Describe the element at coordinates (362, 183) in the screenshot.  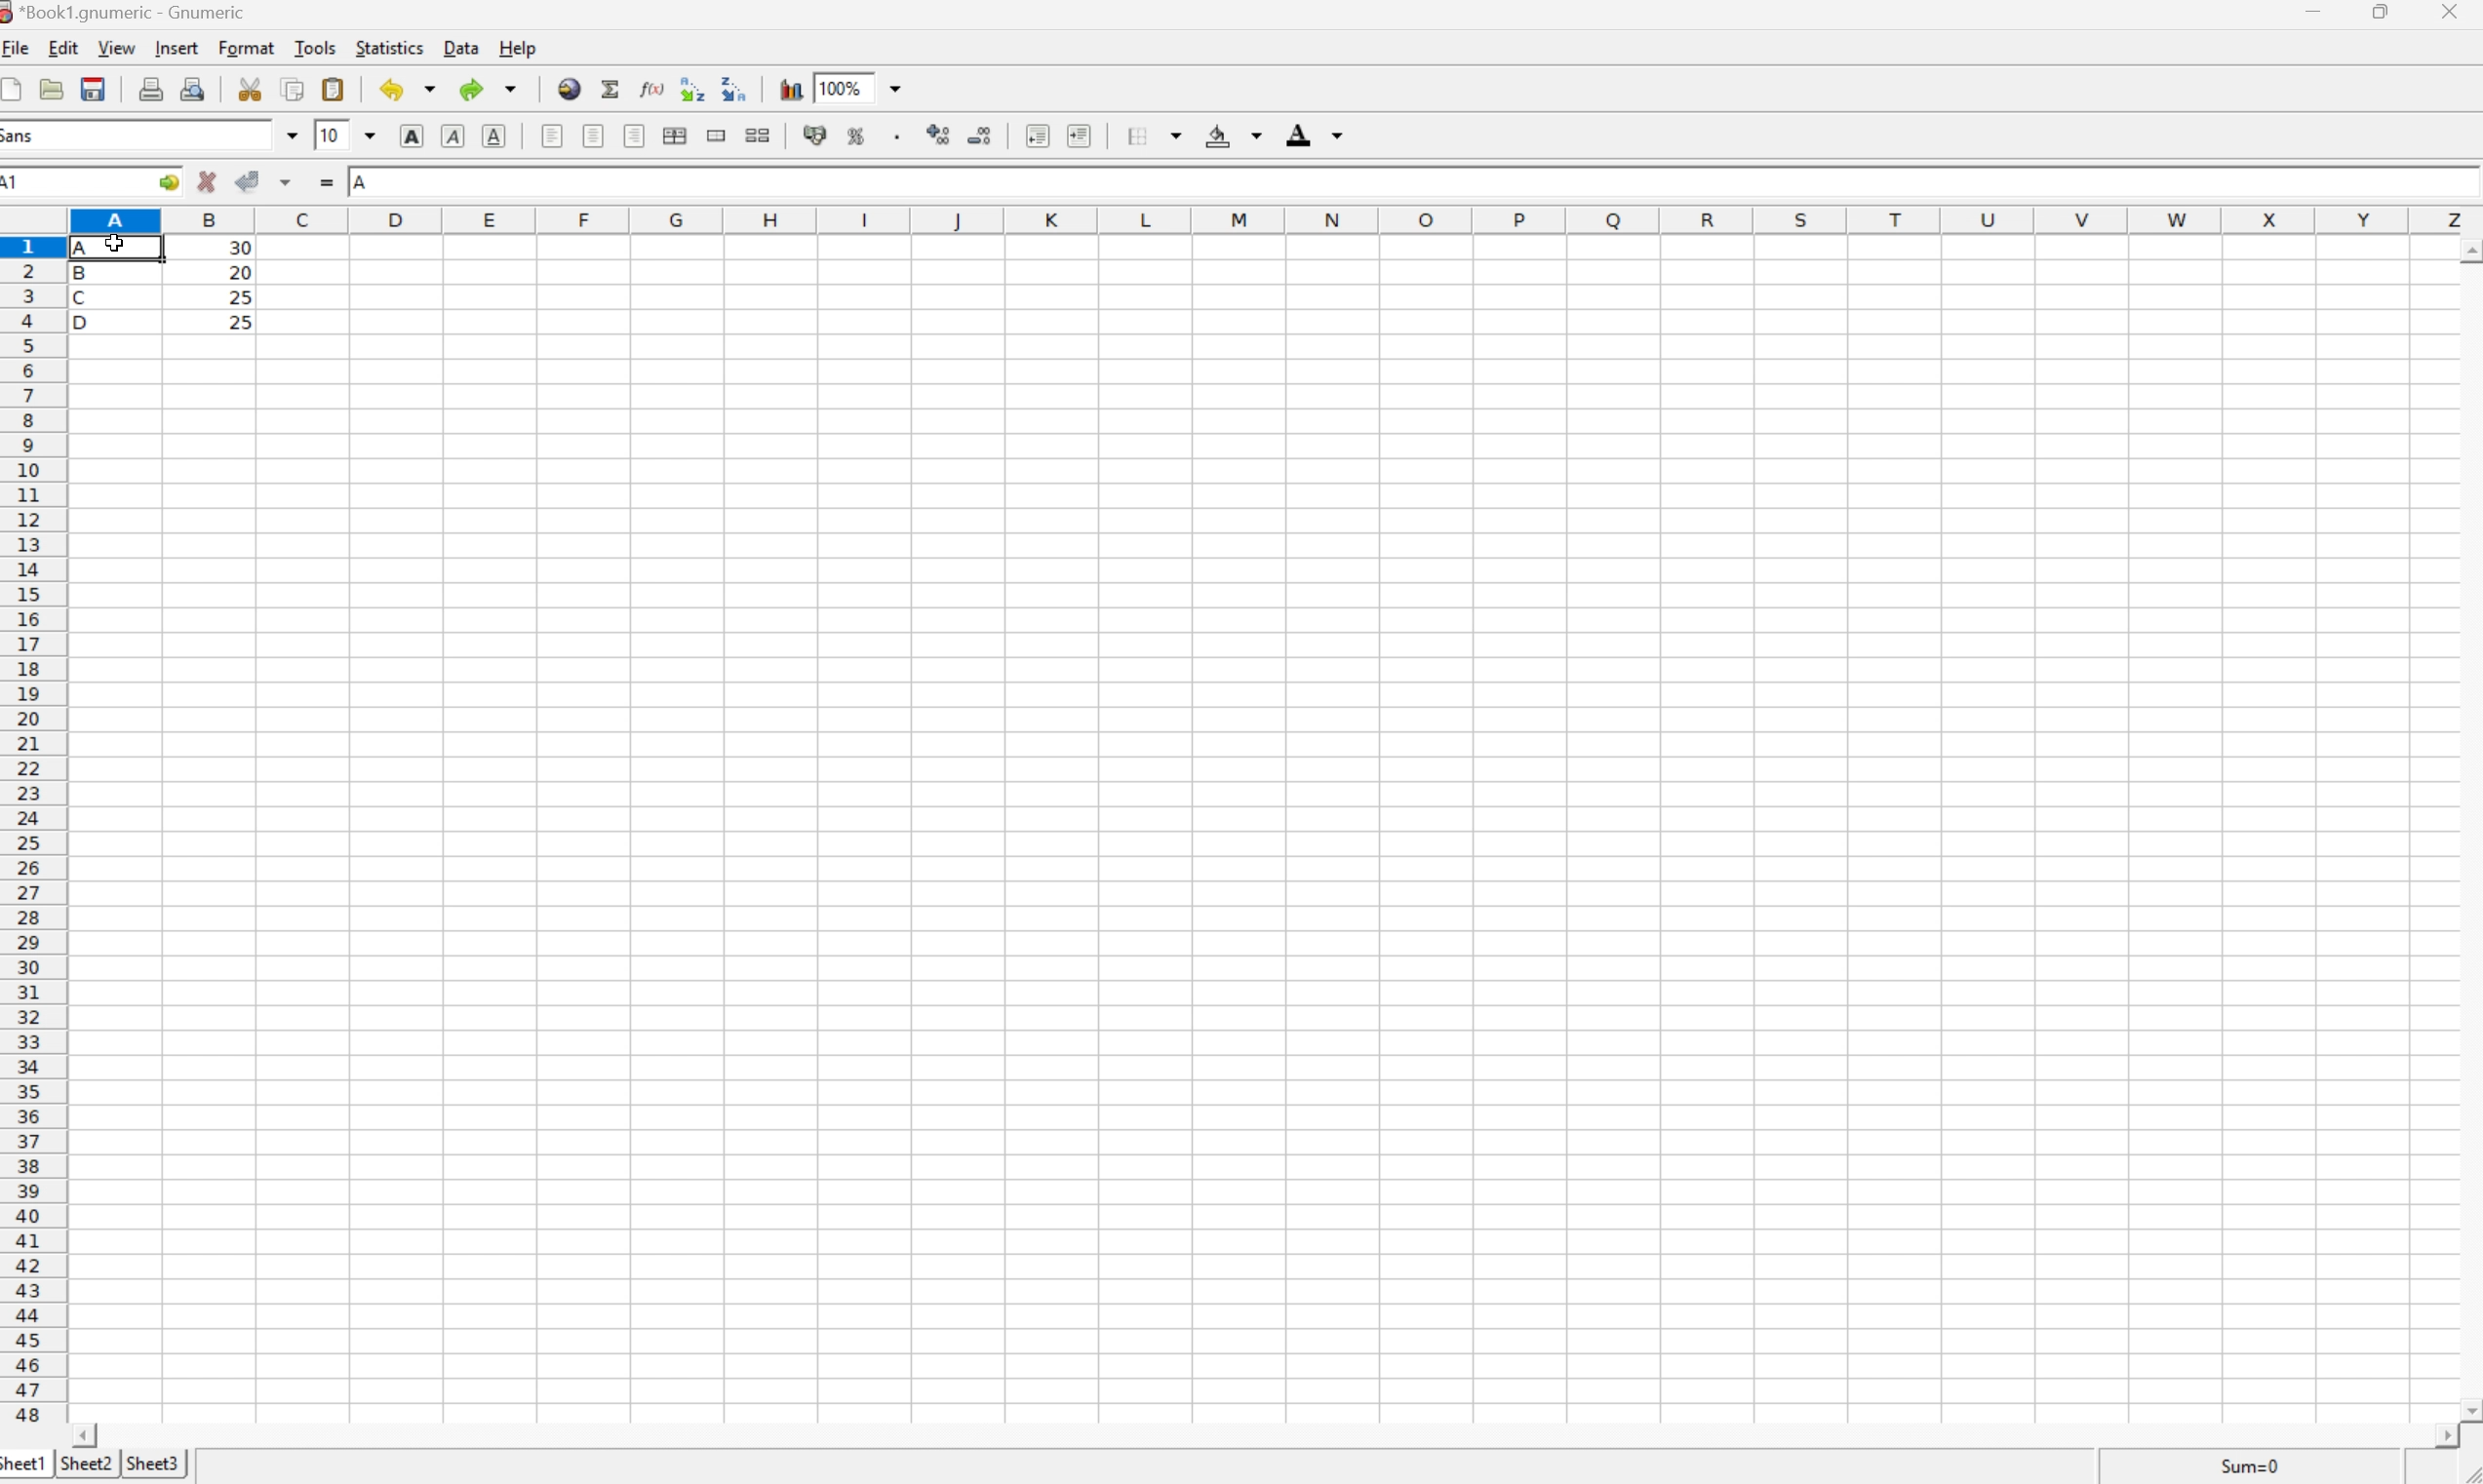
I see `A` at that location.